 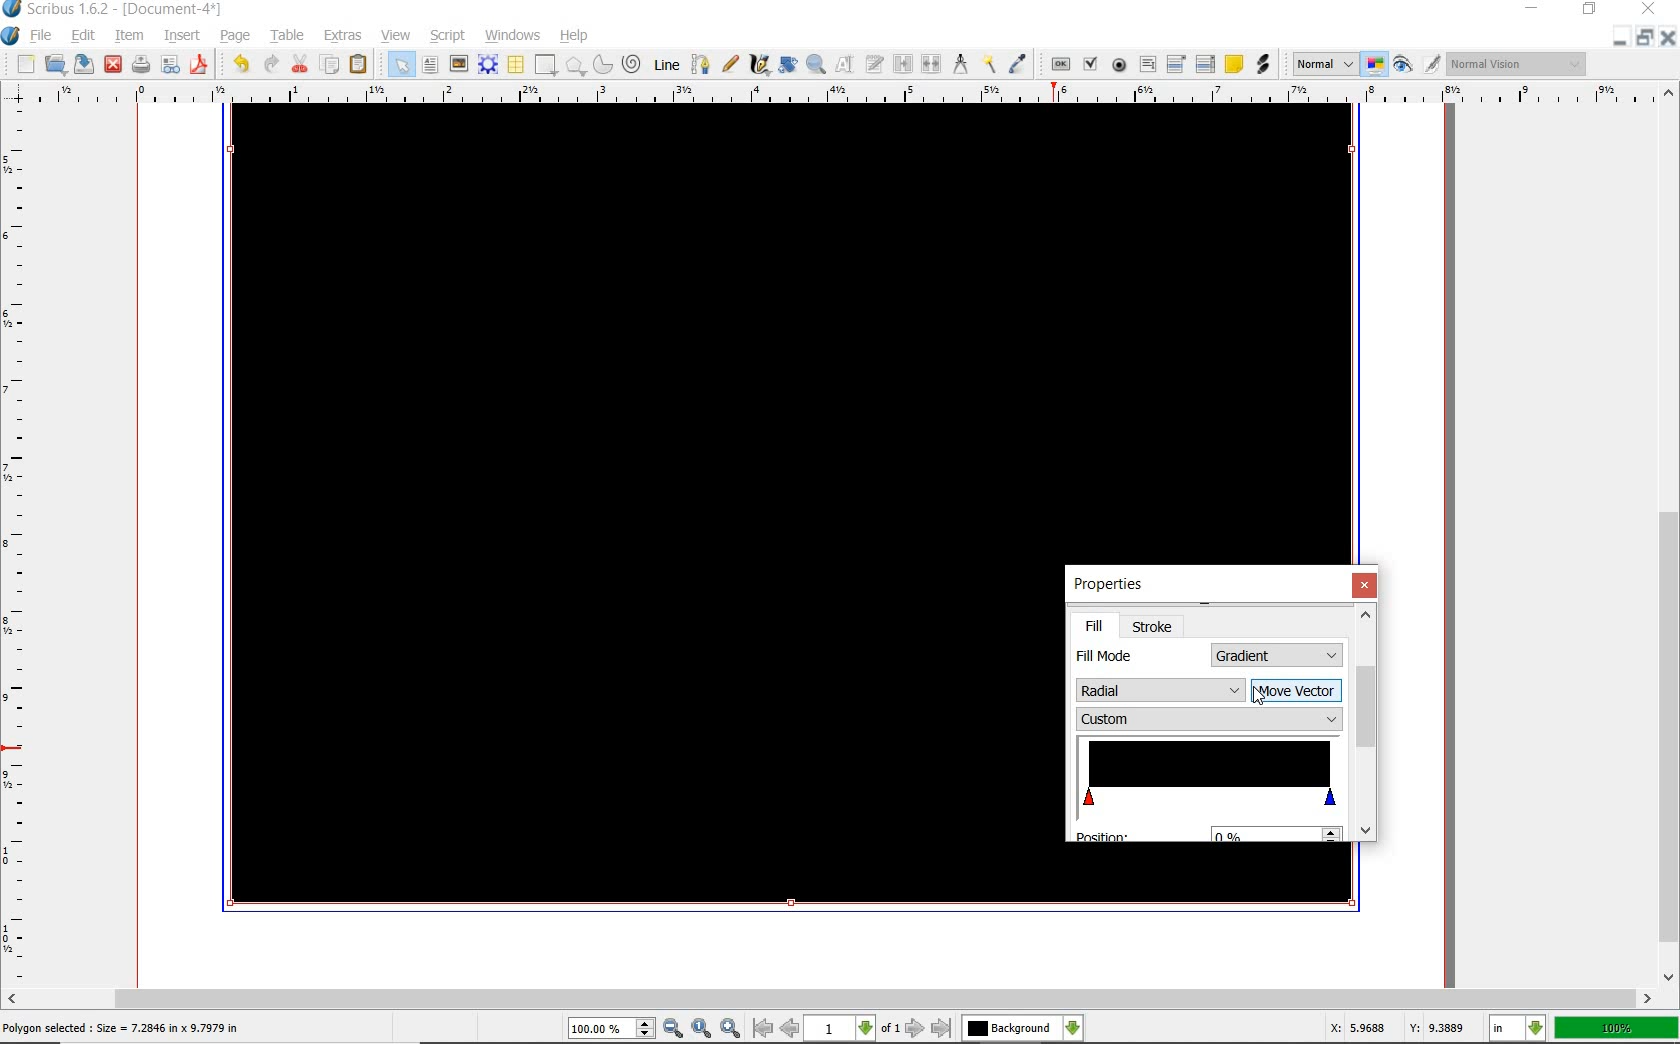 I want to click on pdf list box, so click(x=1205, y=63).